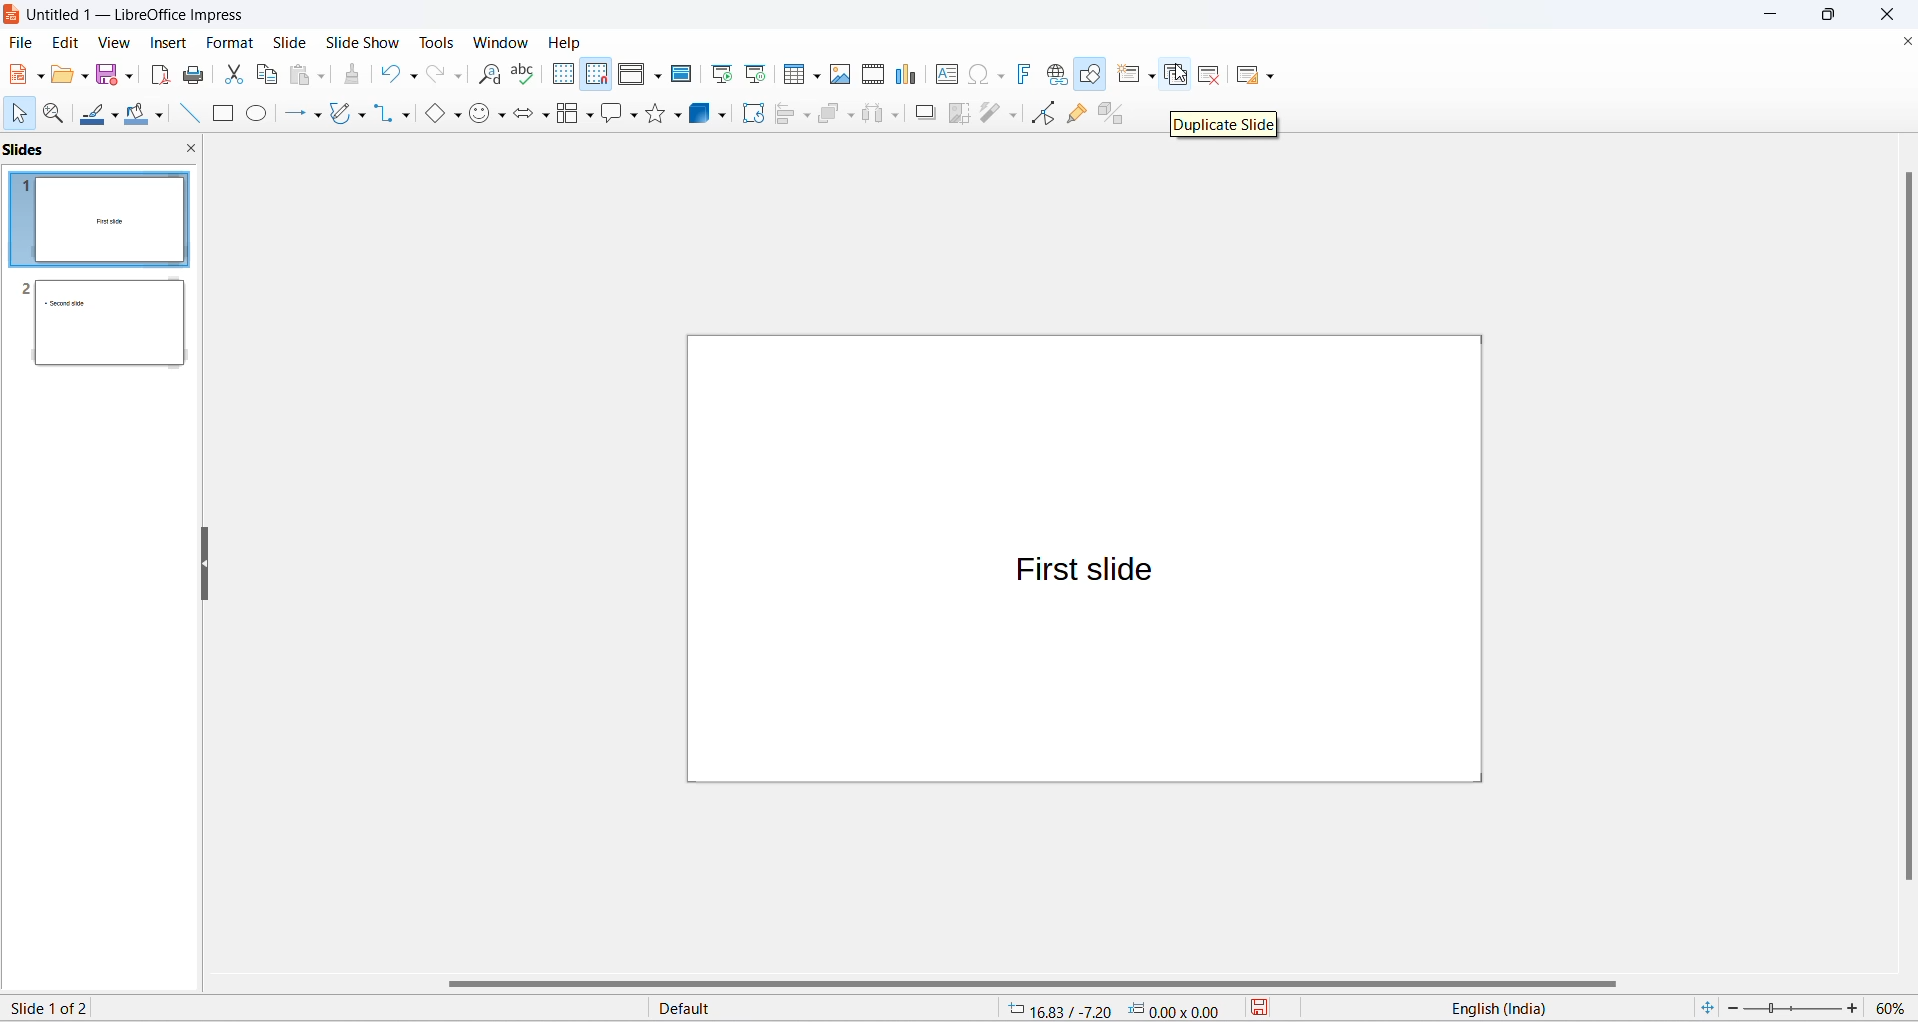 This screenshot has width=1918, height=1022. What do you see at coordinates (171, 42) in the screenshot?
I see `insert` at bounding box center [171, 42].